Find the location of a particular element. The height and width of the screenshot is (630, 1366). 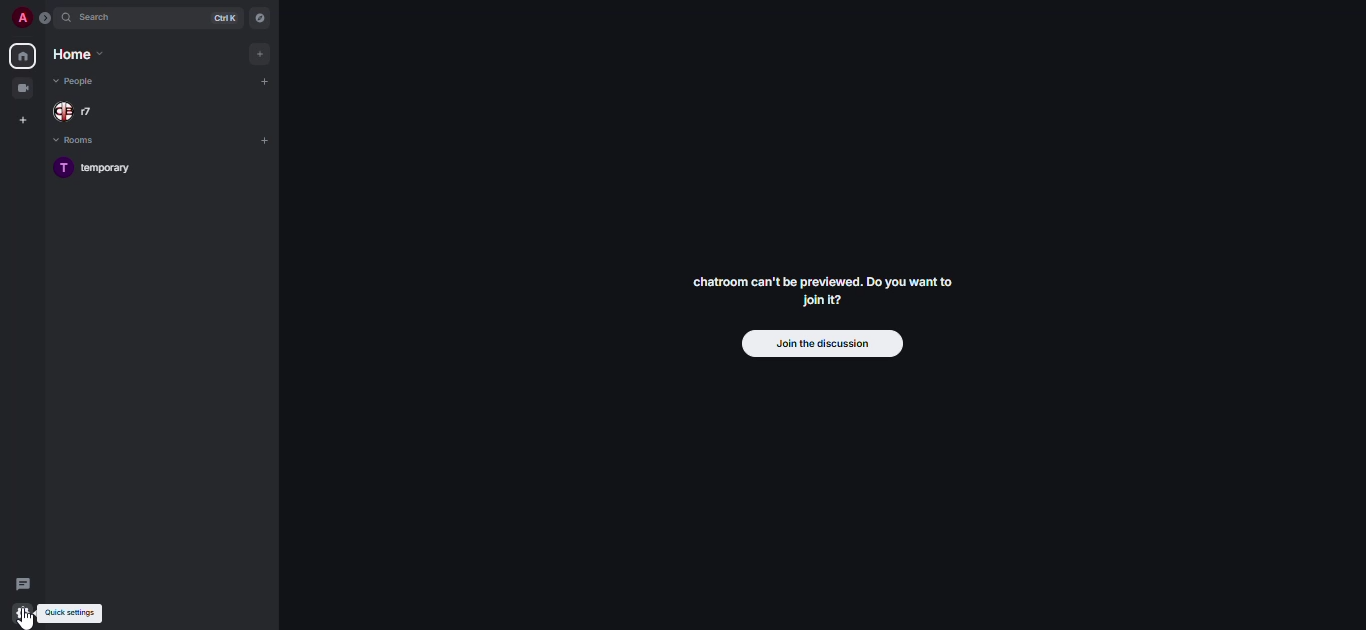

search is located at coordinates (100, 18).